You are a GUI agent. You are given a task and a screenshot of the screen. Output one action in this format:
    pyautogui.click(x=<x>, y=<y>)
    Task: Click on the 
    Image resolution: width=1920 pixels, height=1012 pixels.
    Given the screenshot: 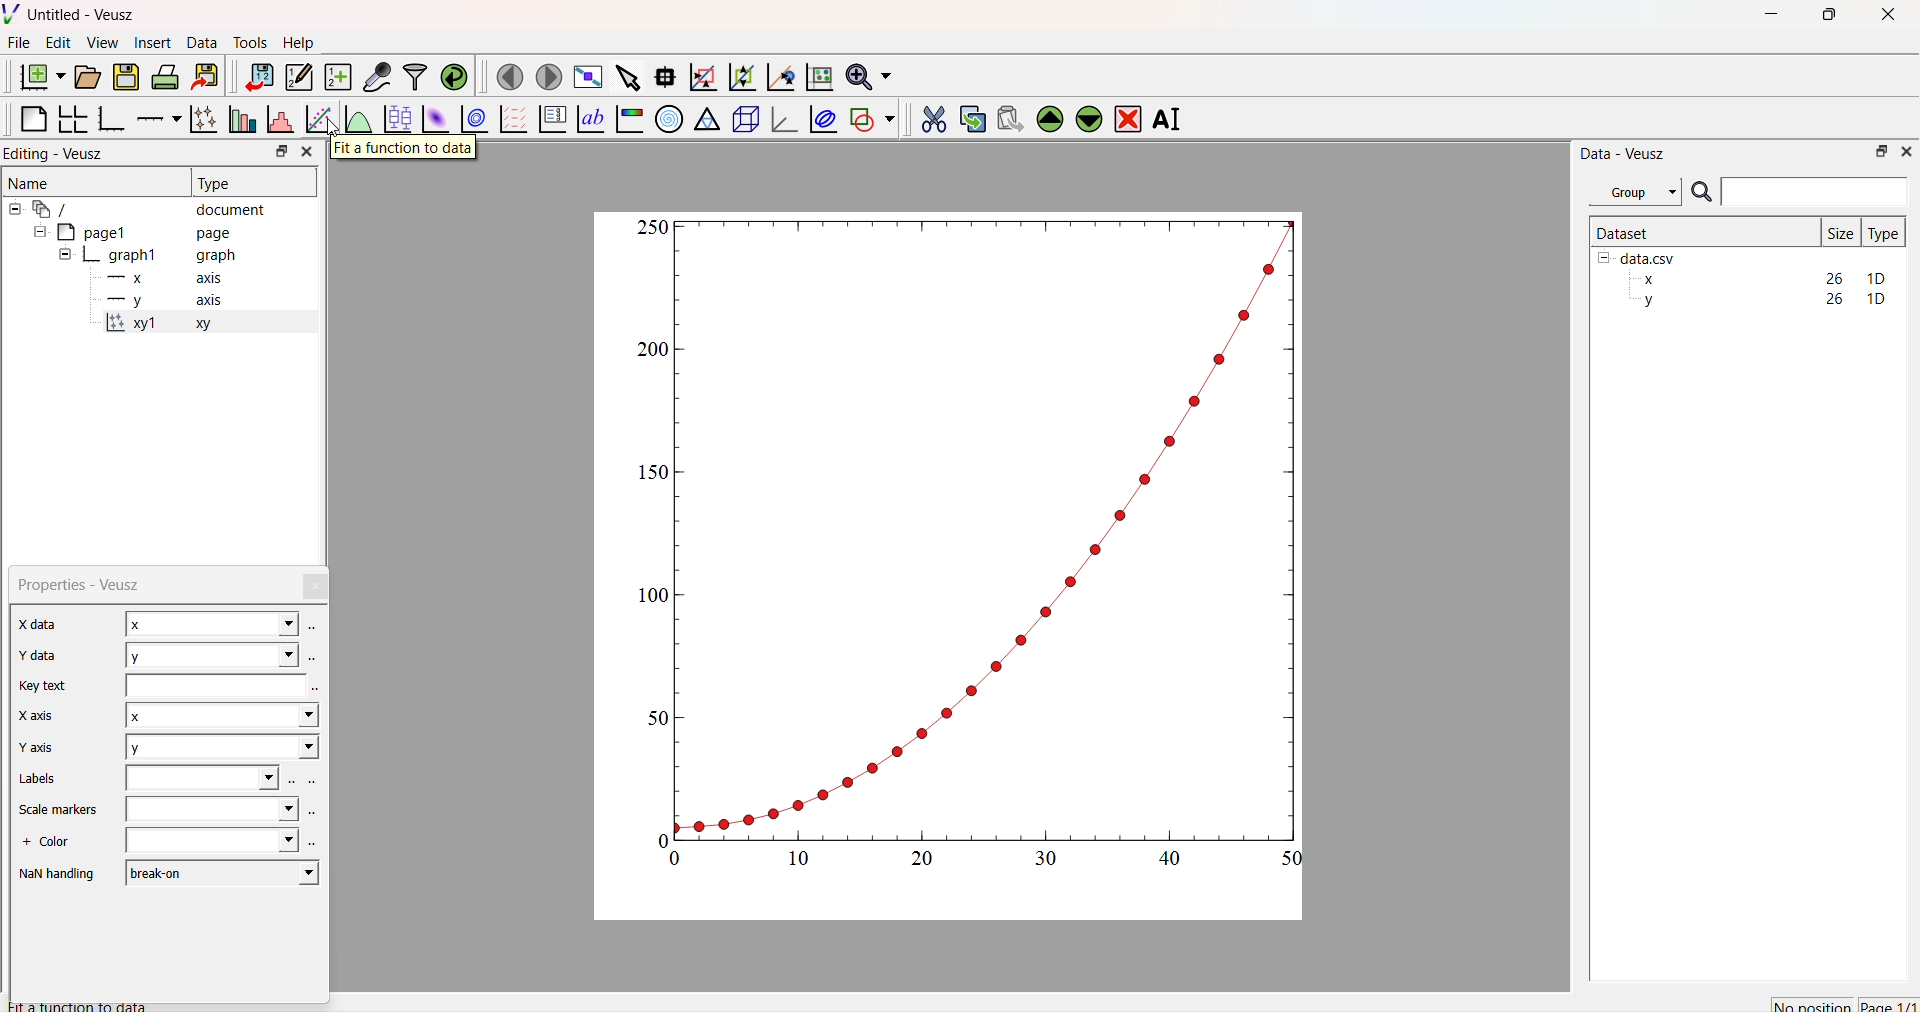 What is the action you would take?
    pyautogui.click(x=201, y=777)
    